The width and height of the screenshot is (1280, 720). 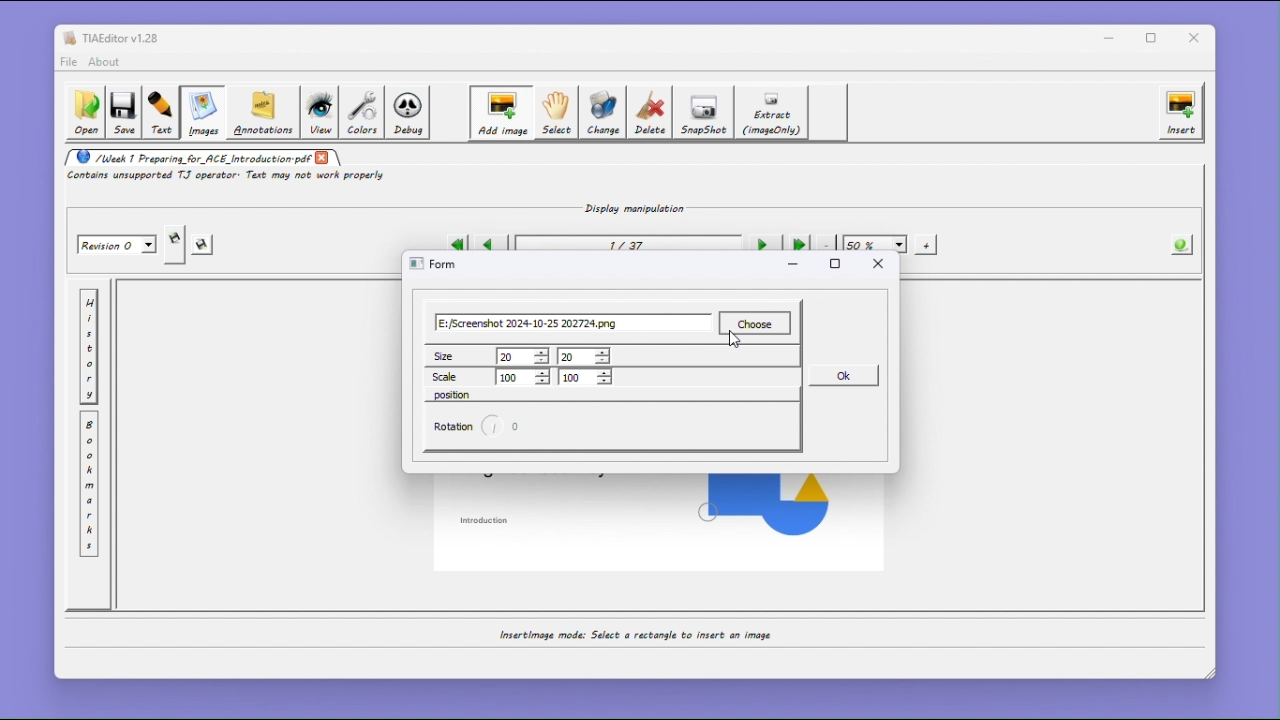 I want to click on Images, so click(x=201, y=113).